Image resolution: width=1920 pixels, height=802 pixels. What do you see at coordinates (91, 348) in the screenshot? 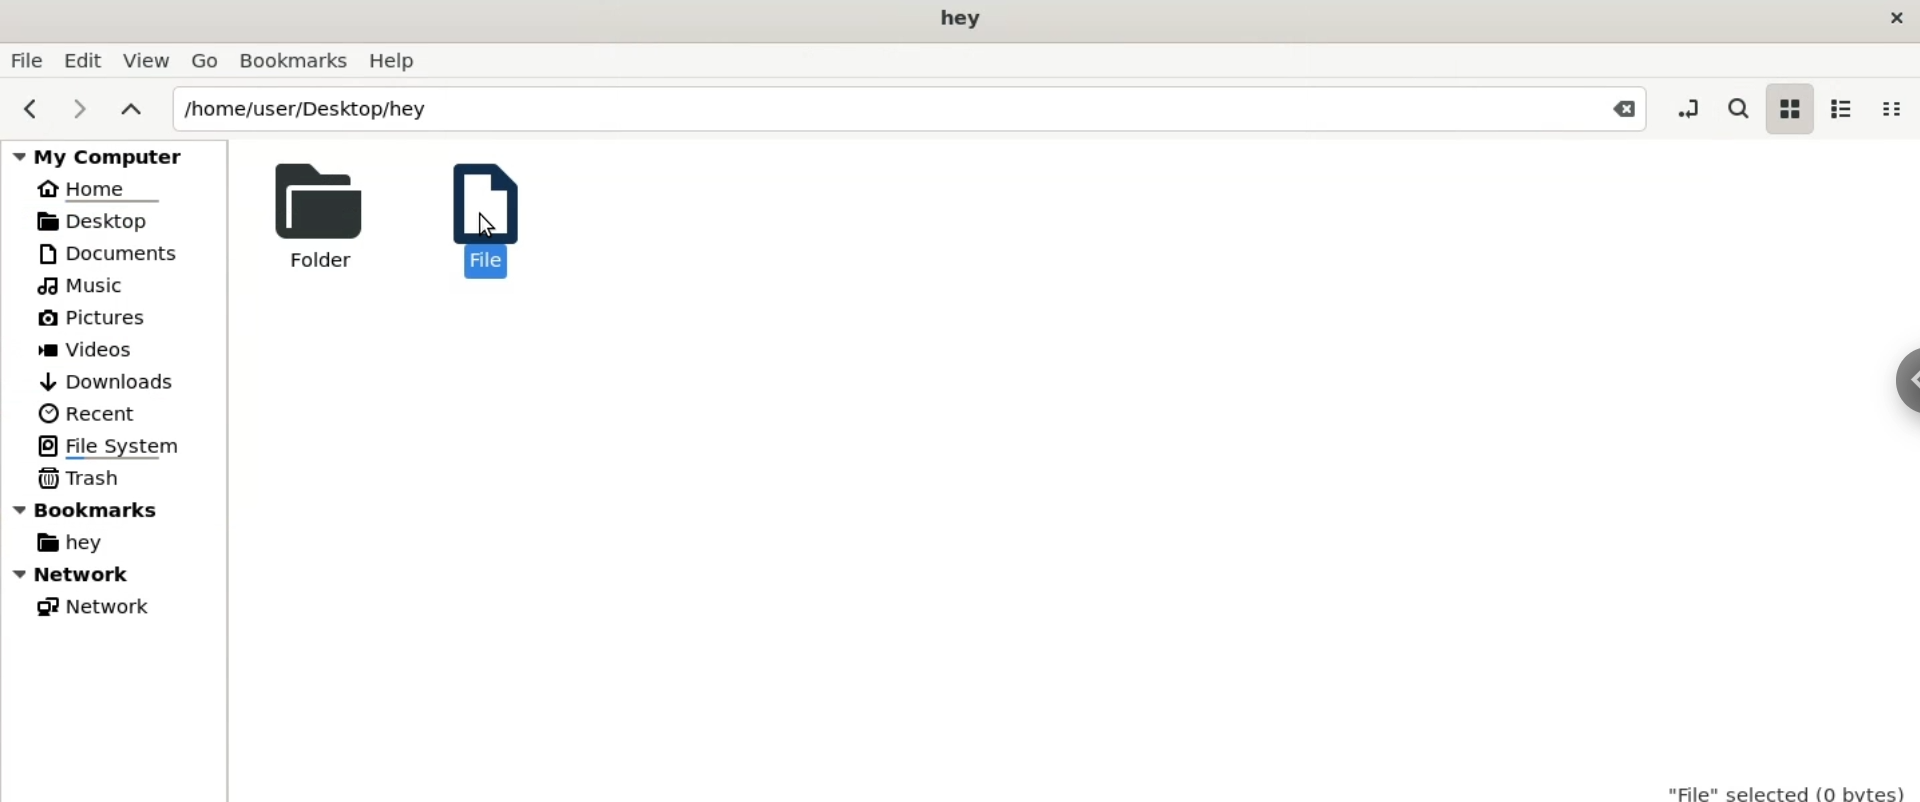
I see `videos` at bounding box center [91, 348].